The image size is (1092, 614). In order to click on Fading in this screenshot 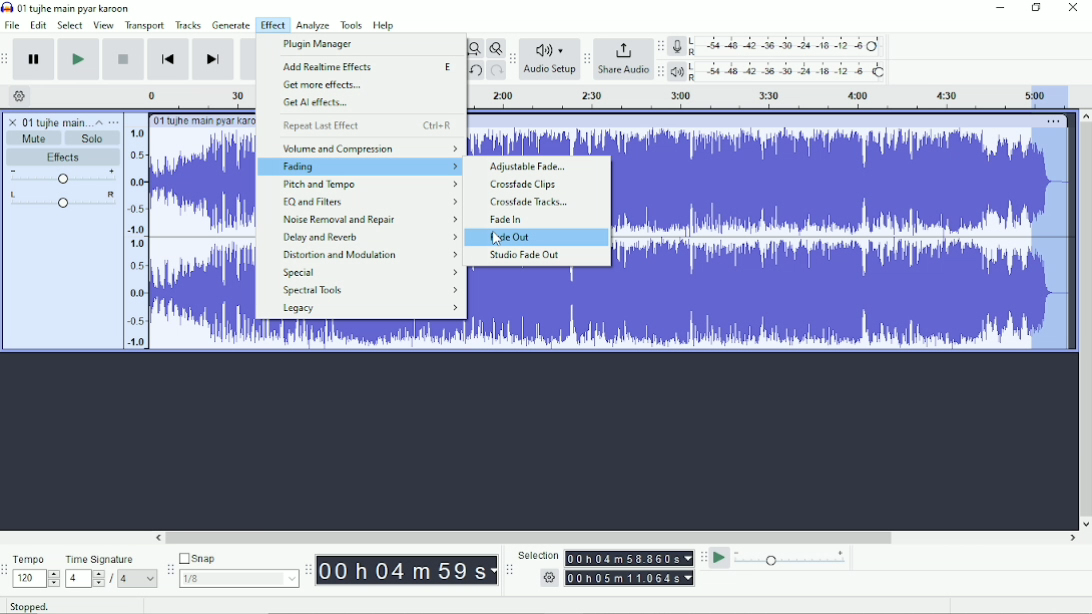, I will do `click(367, 167)`.